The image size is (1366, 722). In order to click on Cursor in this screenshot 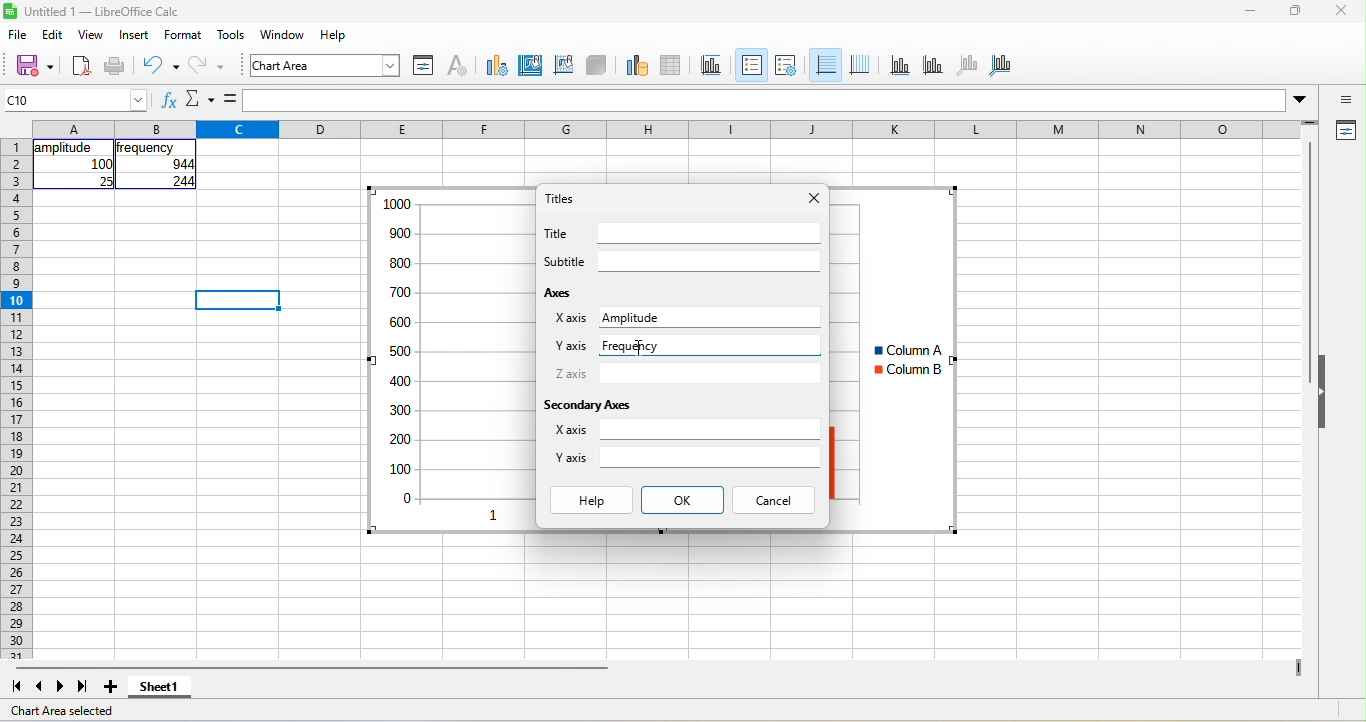, I will do `click(640, 348)`.